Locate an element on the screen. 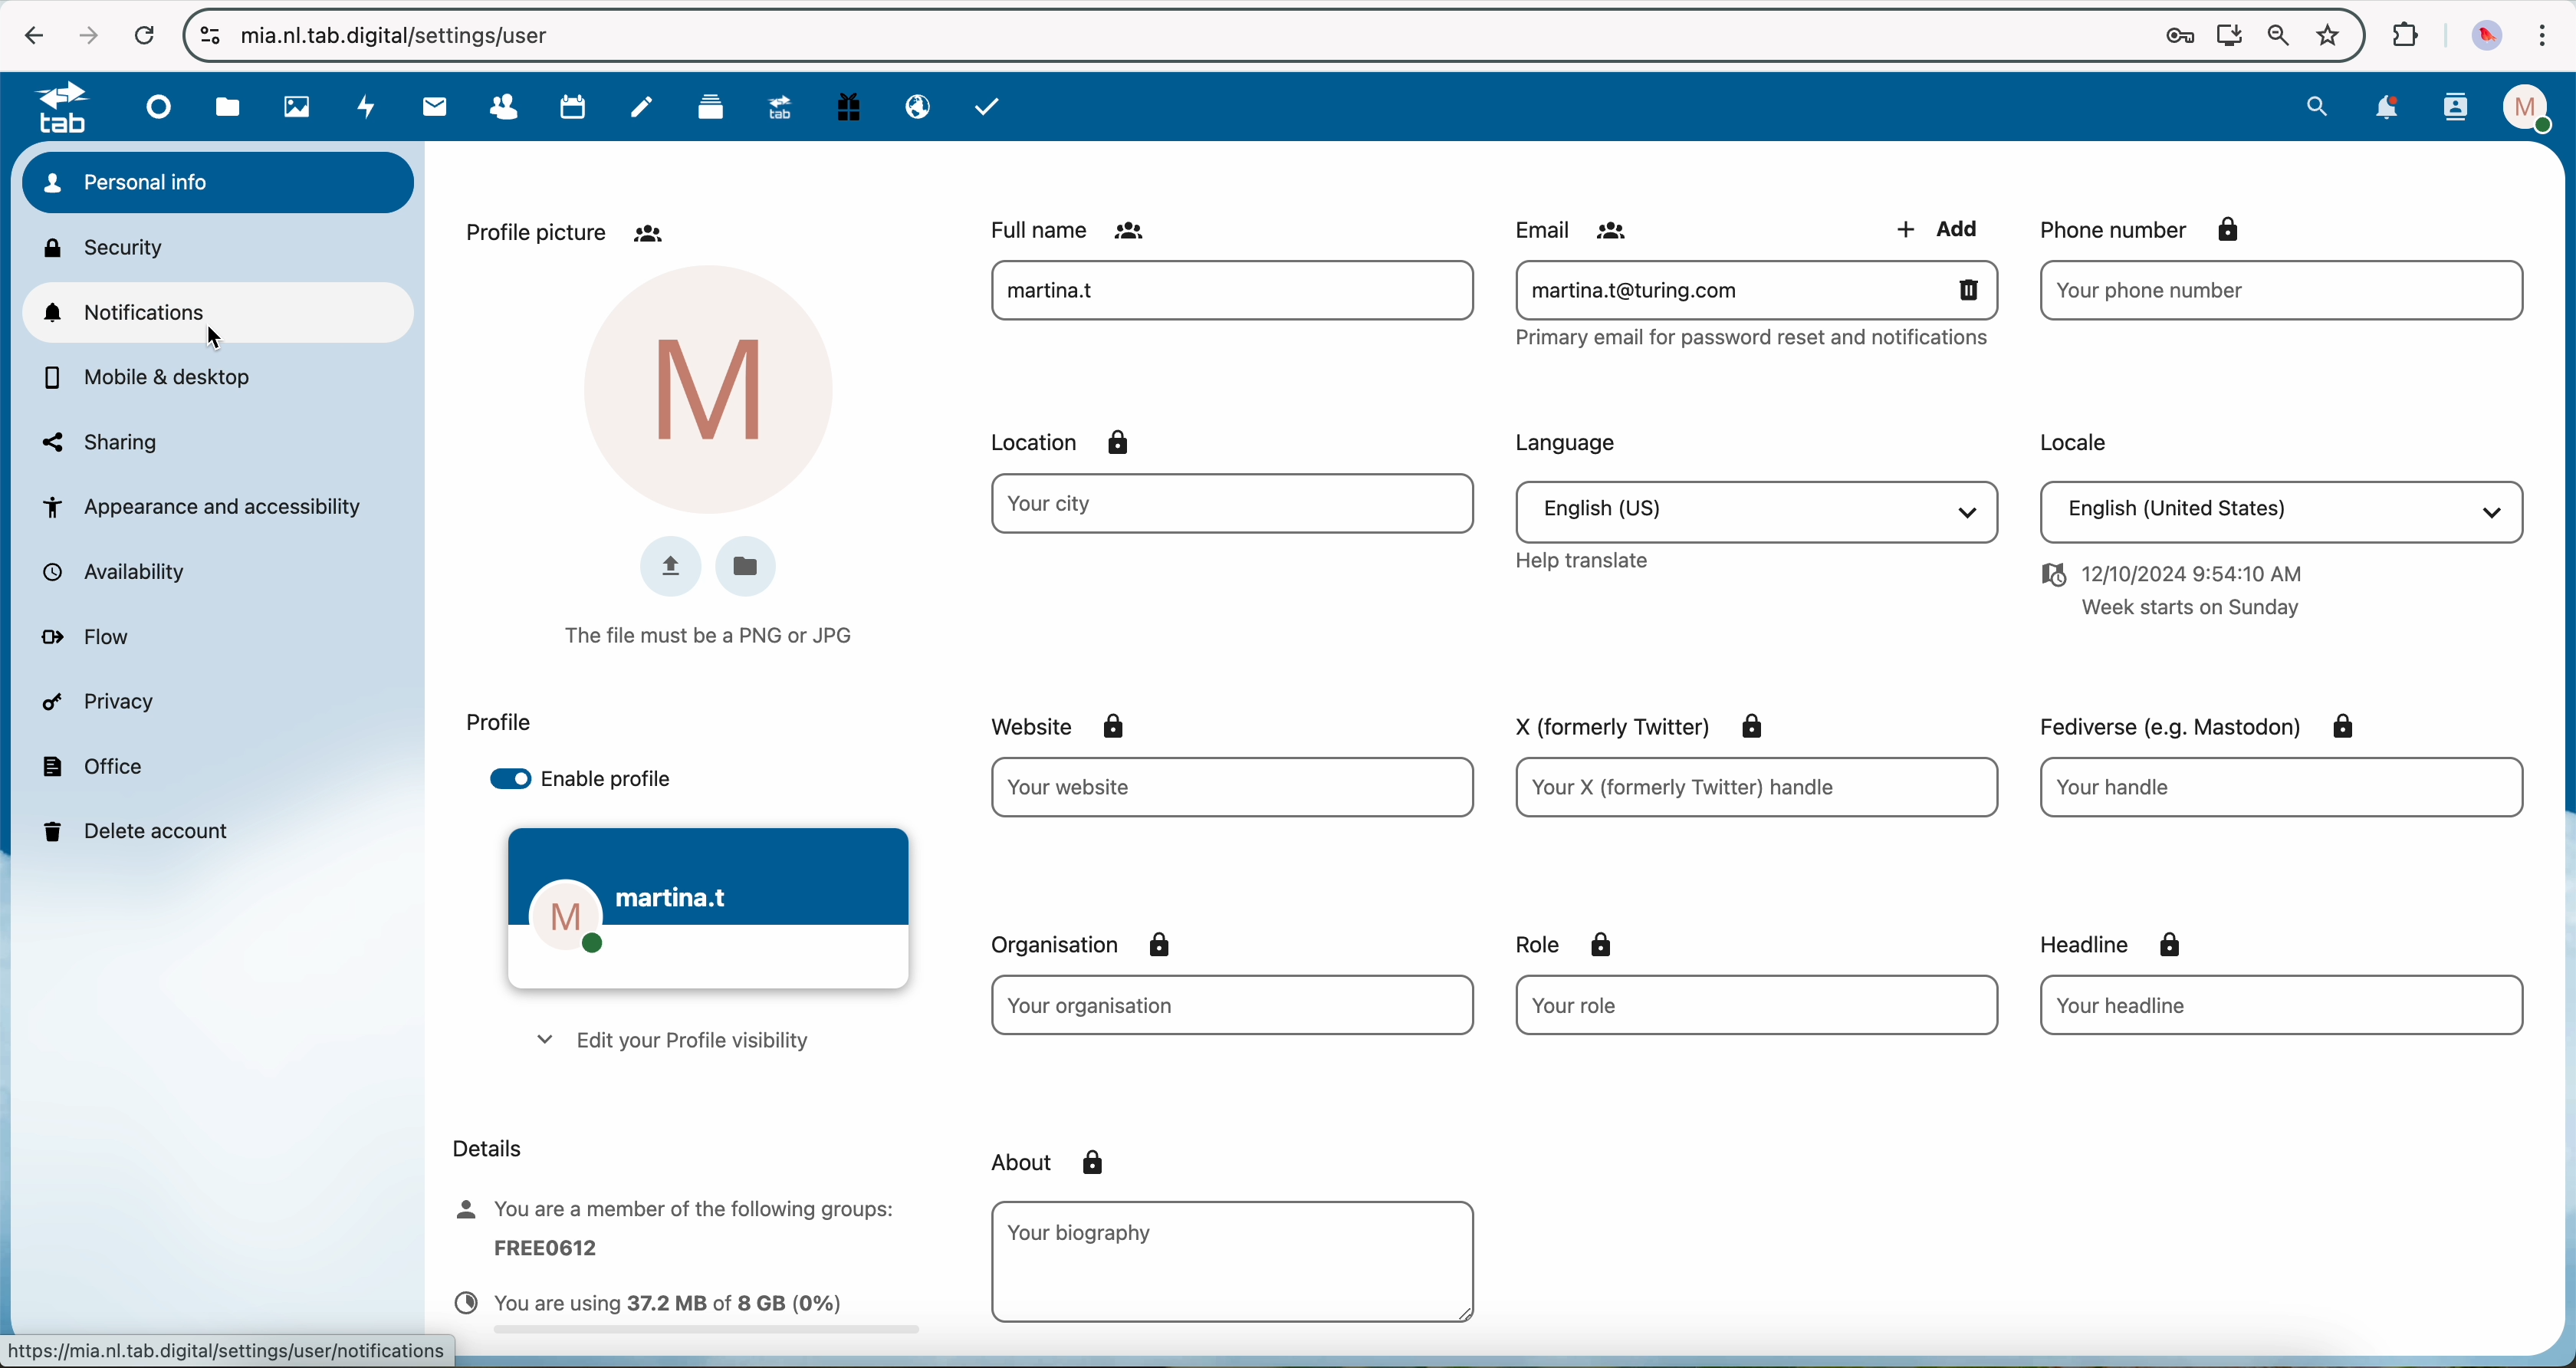 Image resolution: width=2576 pixels, height=1368 pixels. website is located at coordinates (1233, 788).